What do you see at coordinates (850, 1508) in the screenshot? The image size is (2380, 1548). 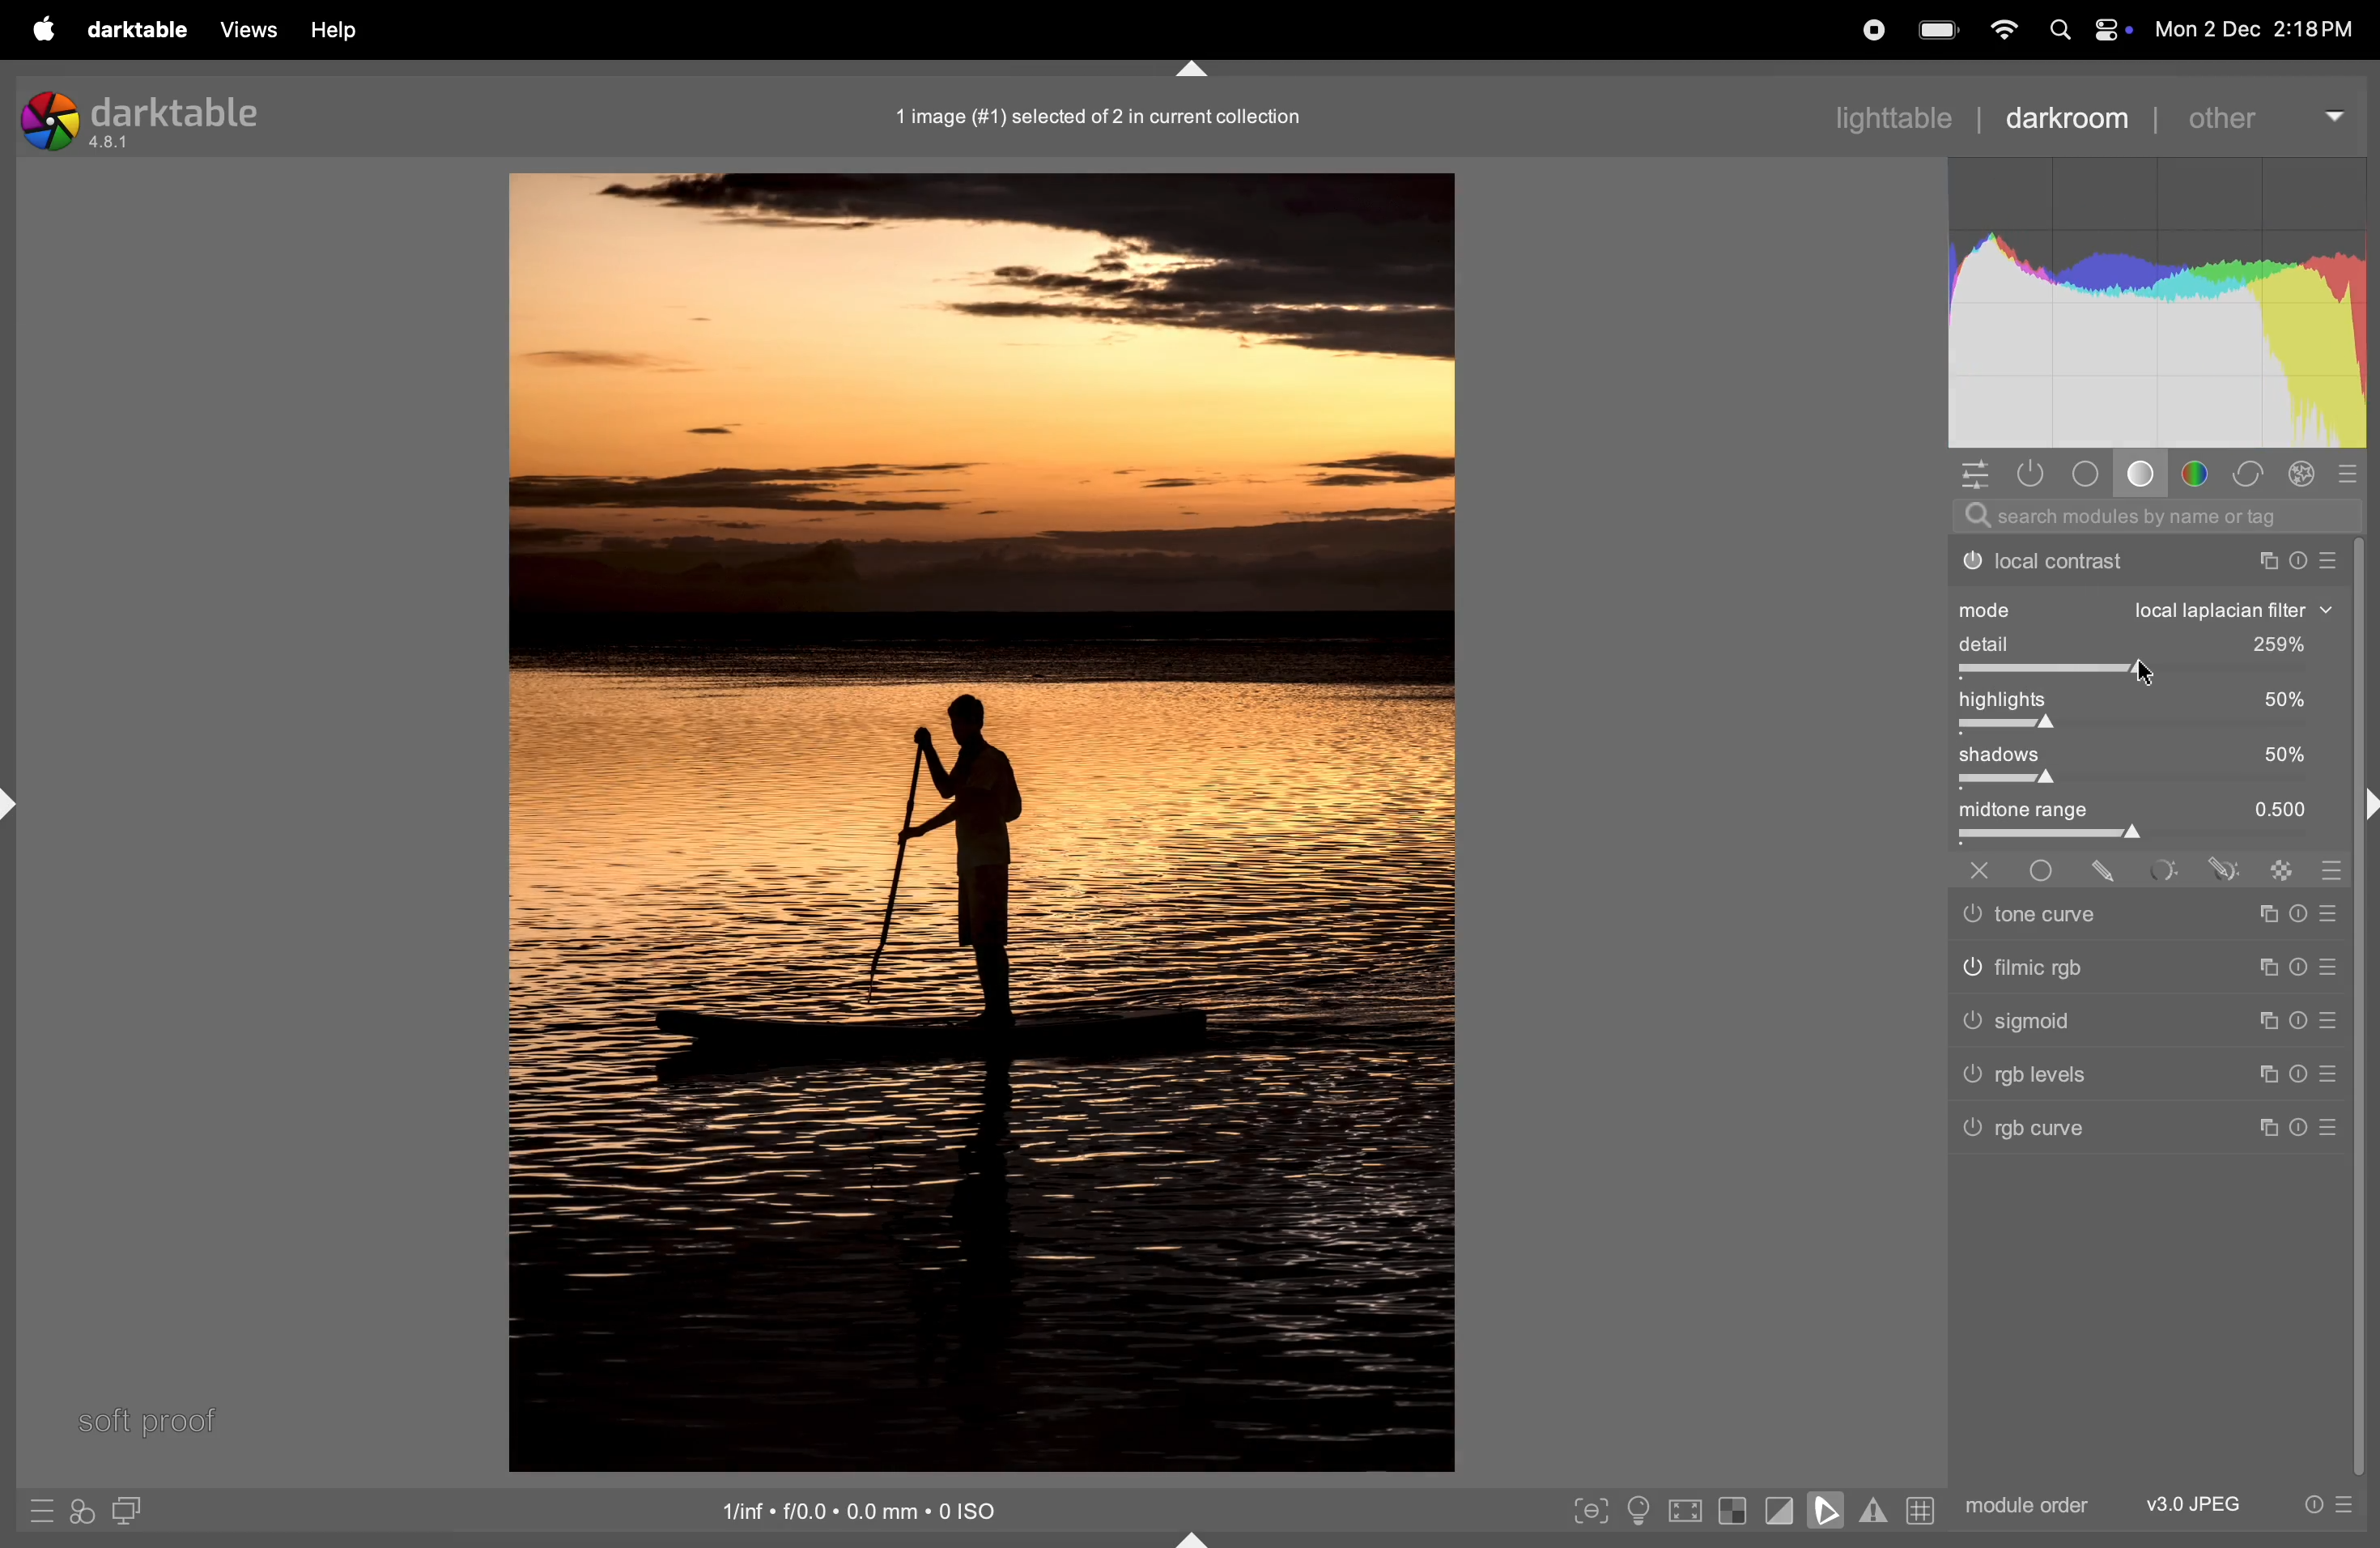 I see `iso` at bounding box center [850, 1508].